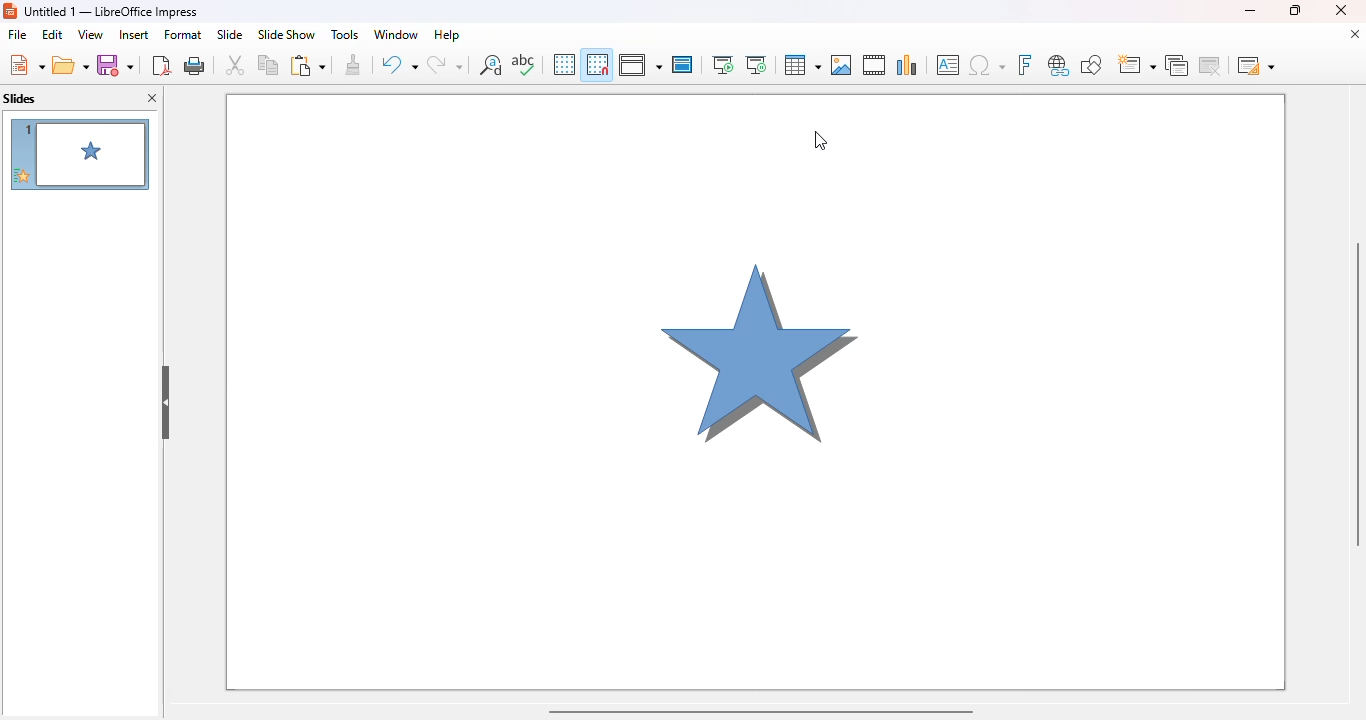  What do you see at coordinates (195, 64) in the screenshot?
I see `print` at bounding box center [195, 64].